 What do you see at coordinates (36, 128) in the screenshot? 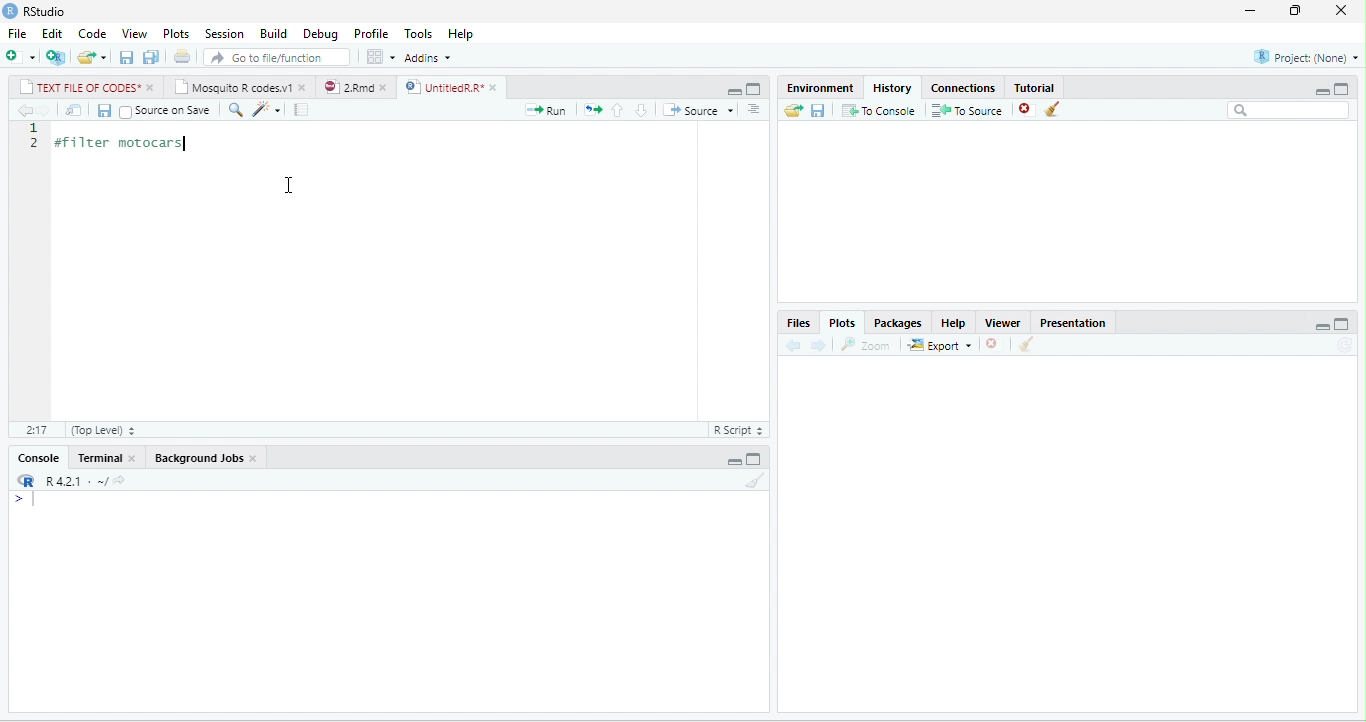
I see `1` at bounding box center [36, 128].